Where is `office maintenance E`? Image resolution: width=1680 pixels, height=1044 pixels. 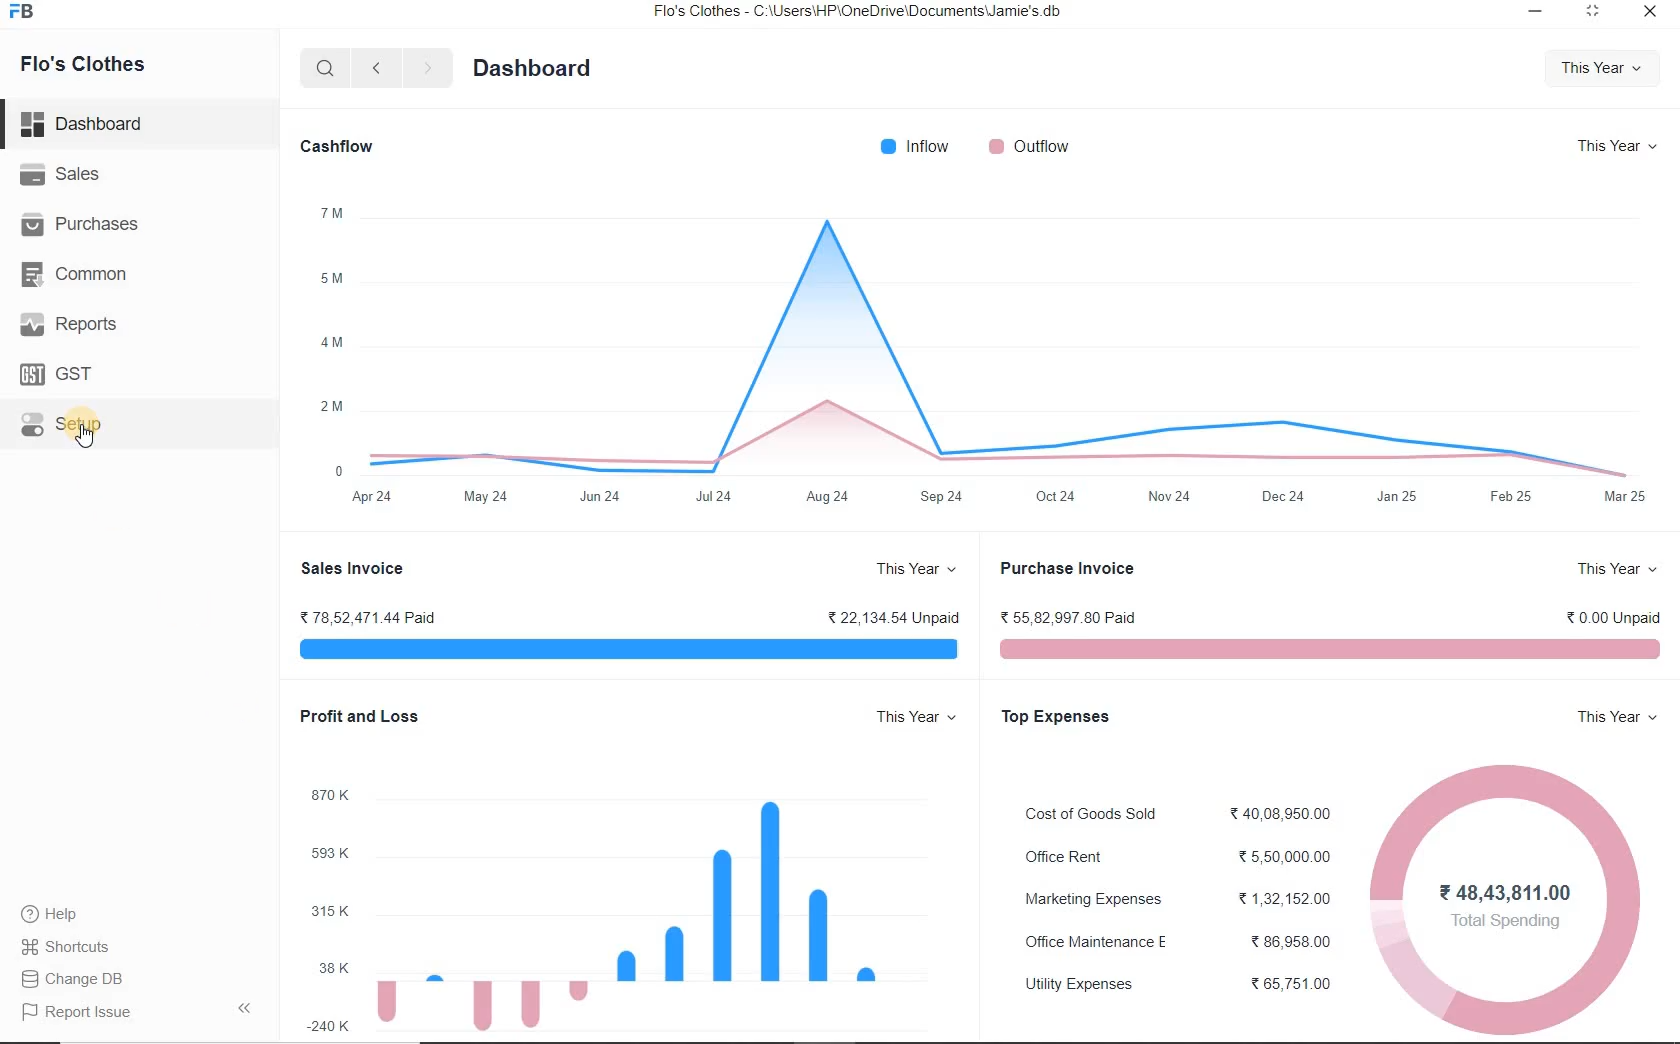
office maintenance E is located at coordinates (1095, 943).